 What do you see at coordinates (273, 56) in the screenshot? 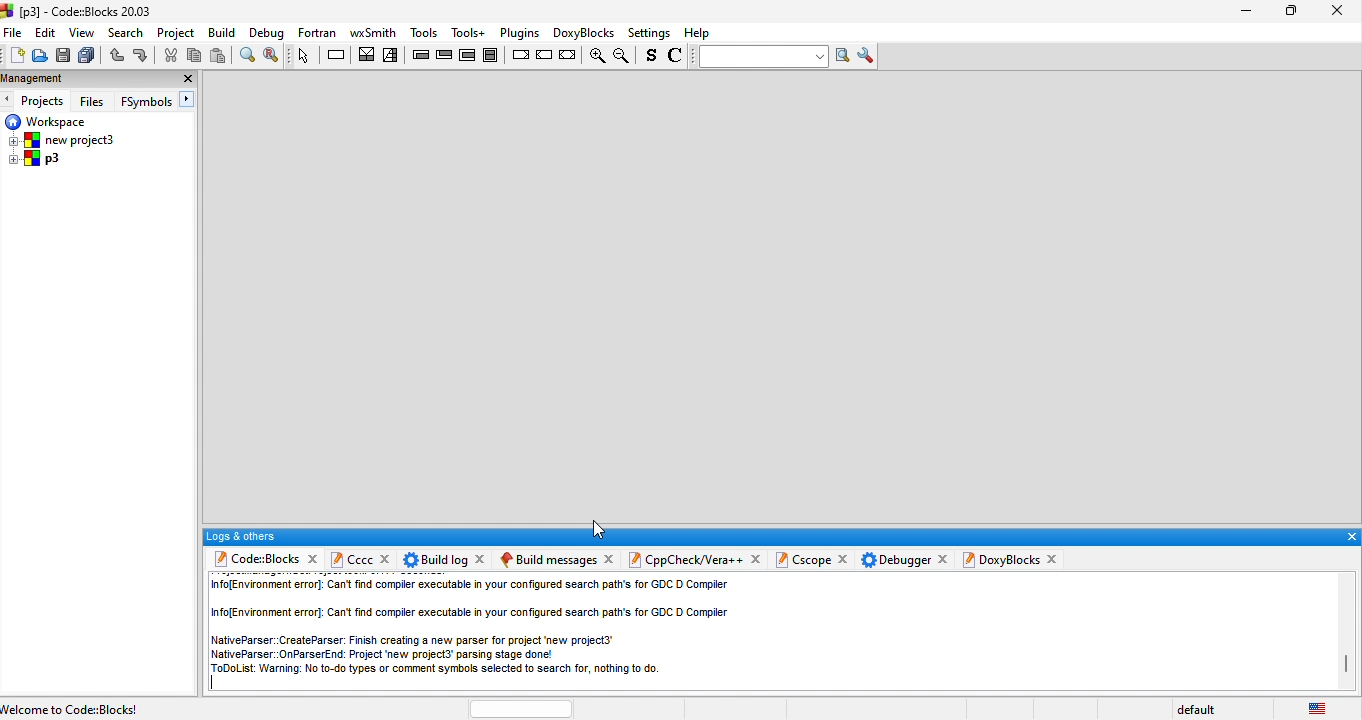
I see `replace` at bounding box center [273, 56].